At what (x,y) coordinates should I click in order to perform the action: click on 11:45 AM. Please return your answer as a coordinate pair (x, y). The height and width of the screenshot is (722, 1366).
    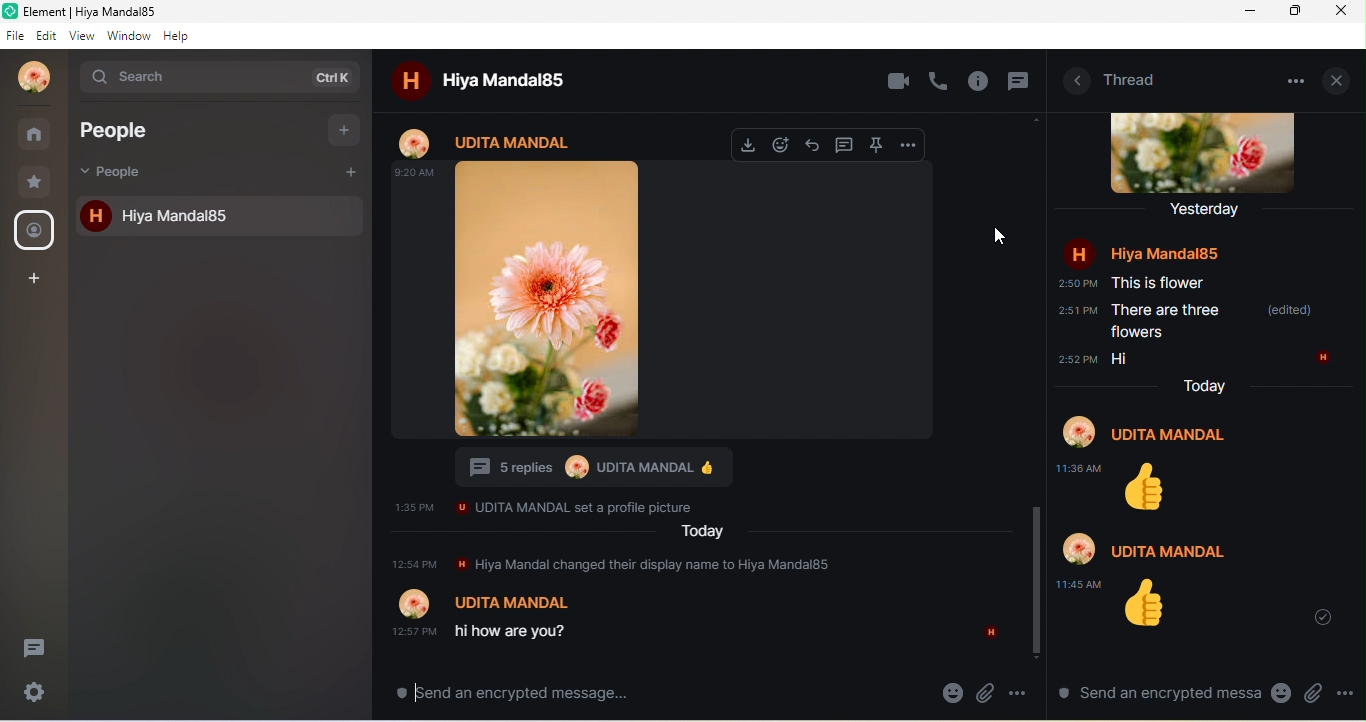
    Looking at the image, I should click on (1081, 584).